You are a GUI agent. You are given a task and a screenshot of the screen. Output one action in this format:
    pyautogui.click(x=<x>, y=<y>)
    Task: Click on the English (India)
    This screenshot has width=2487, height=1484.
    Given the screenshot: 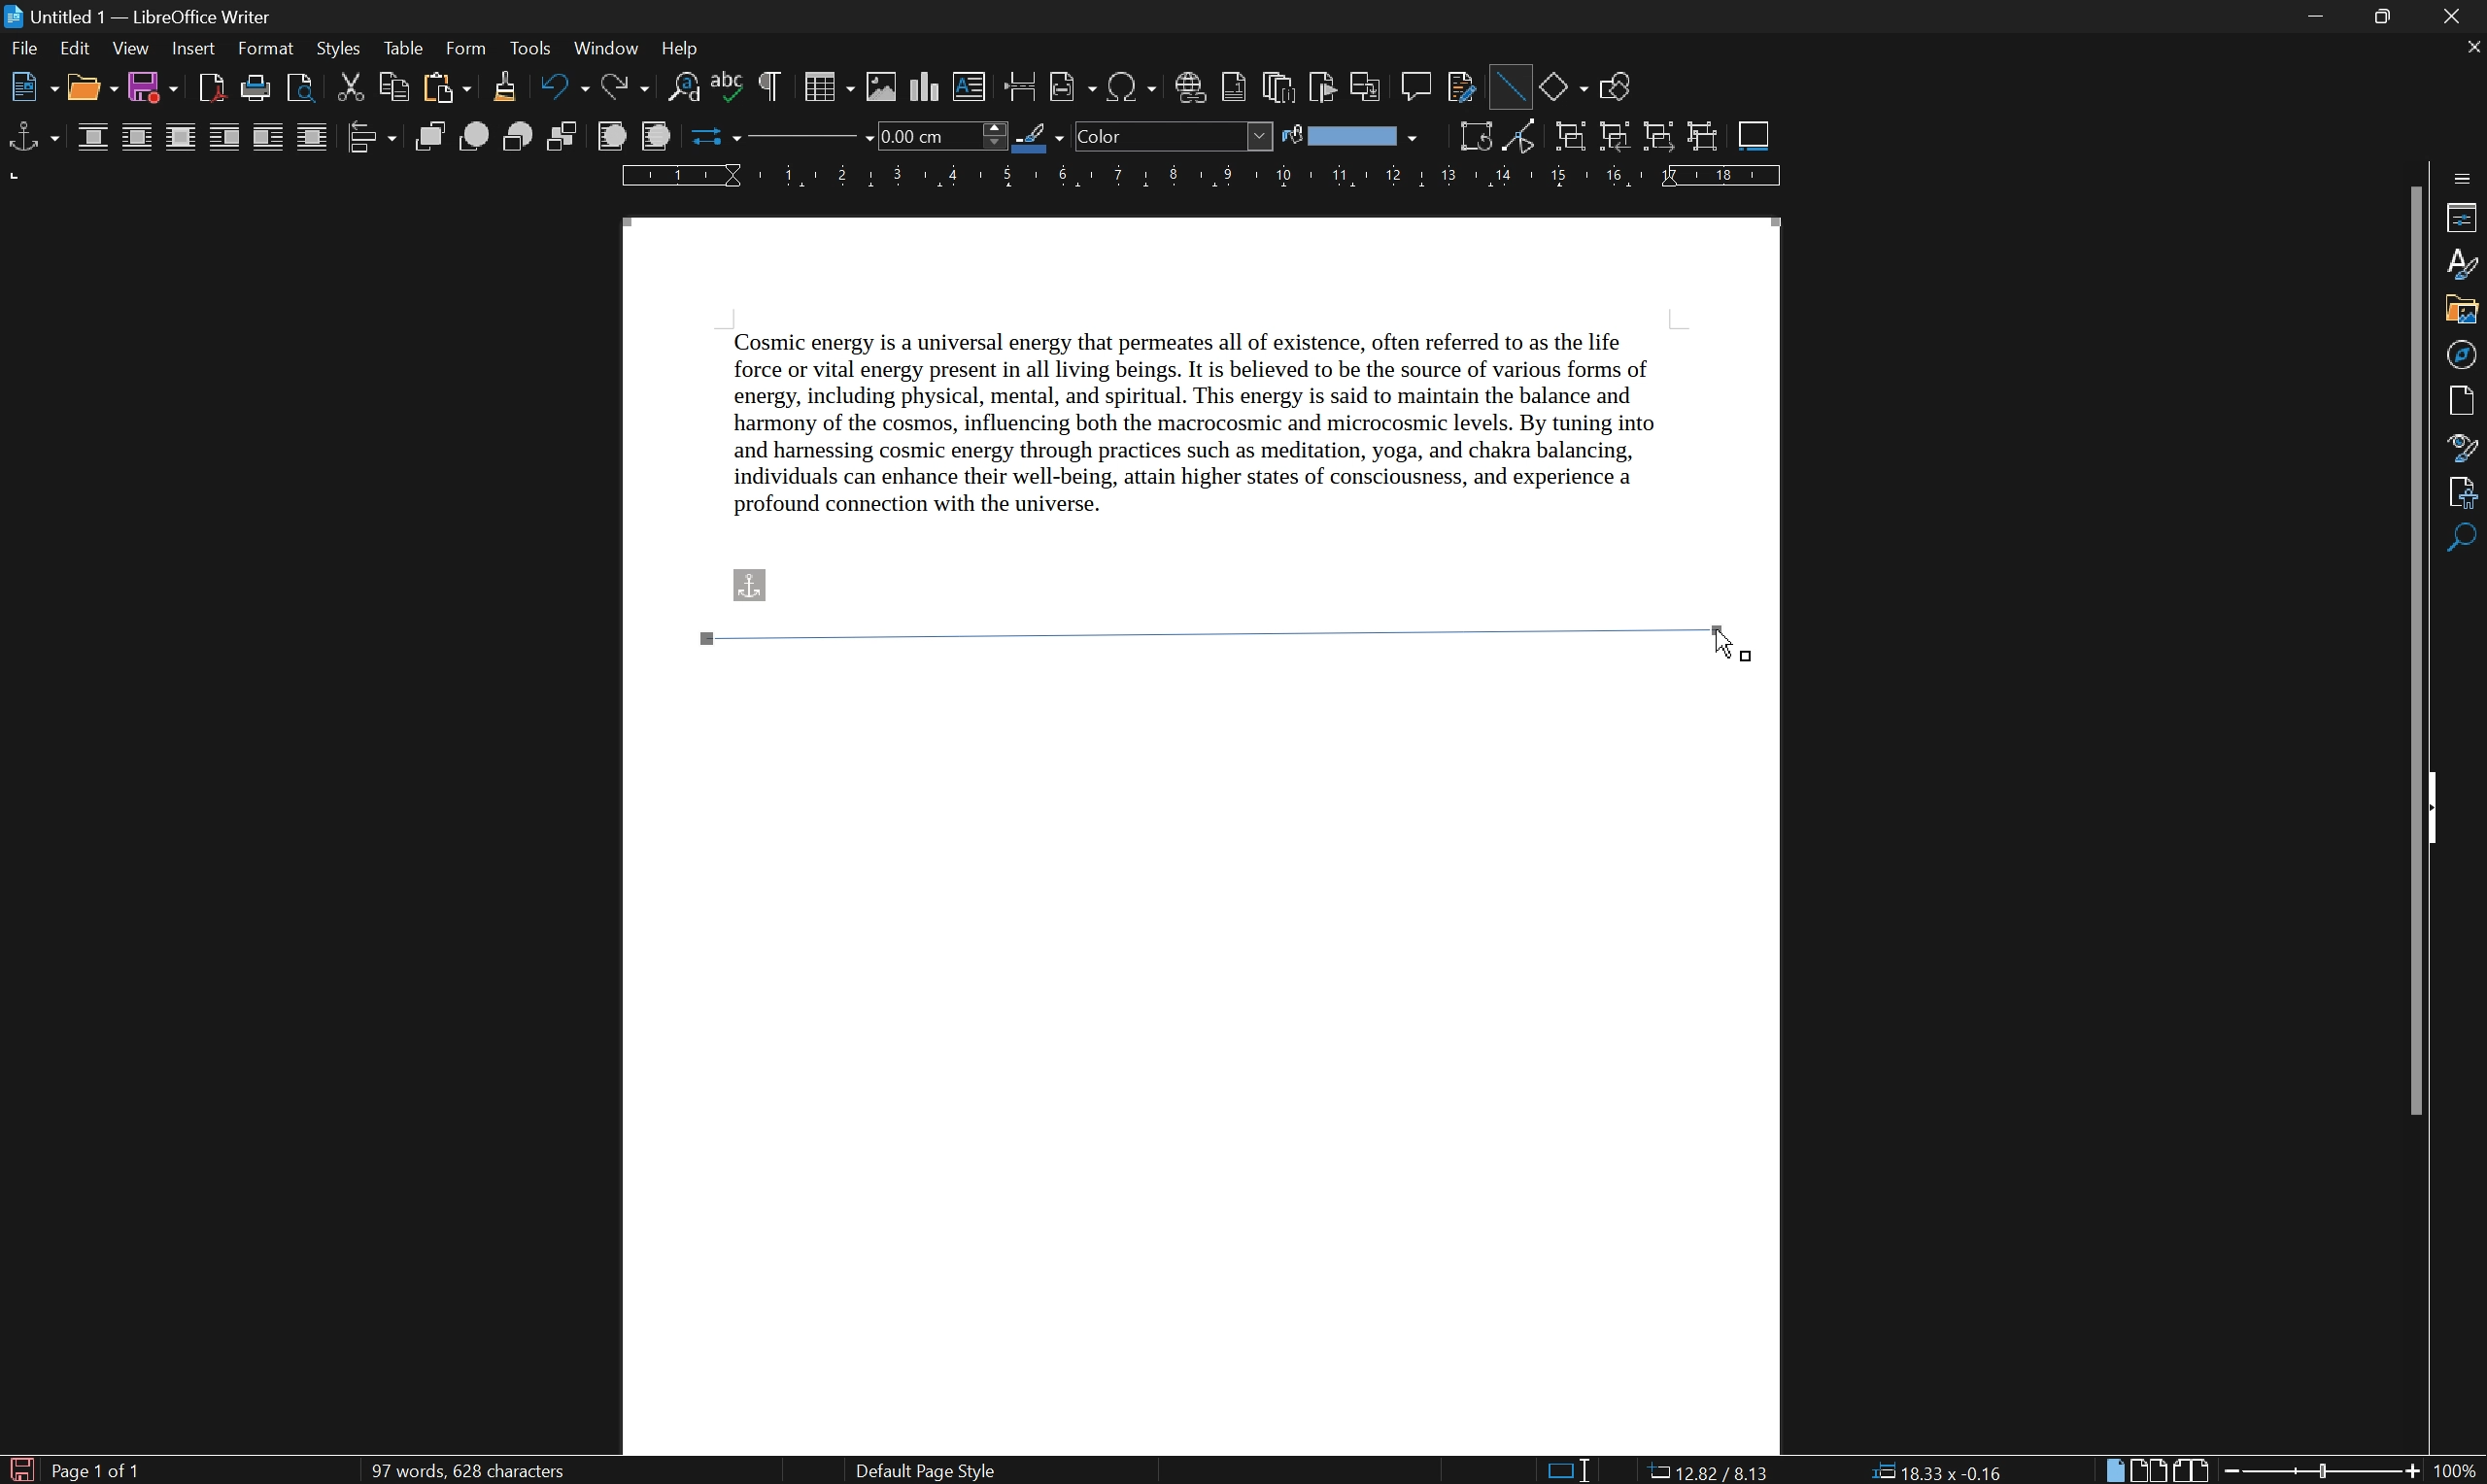 What is the action you would take?
    pyautogui.click(x=1305, y=1471)
    